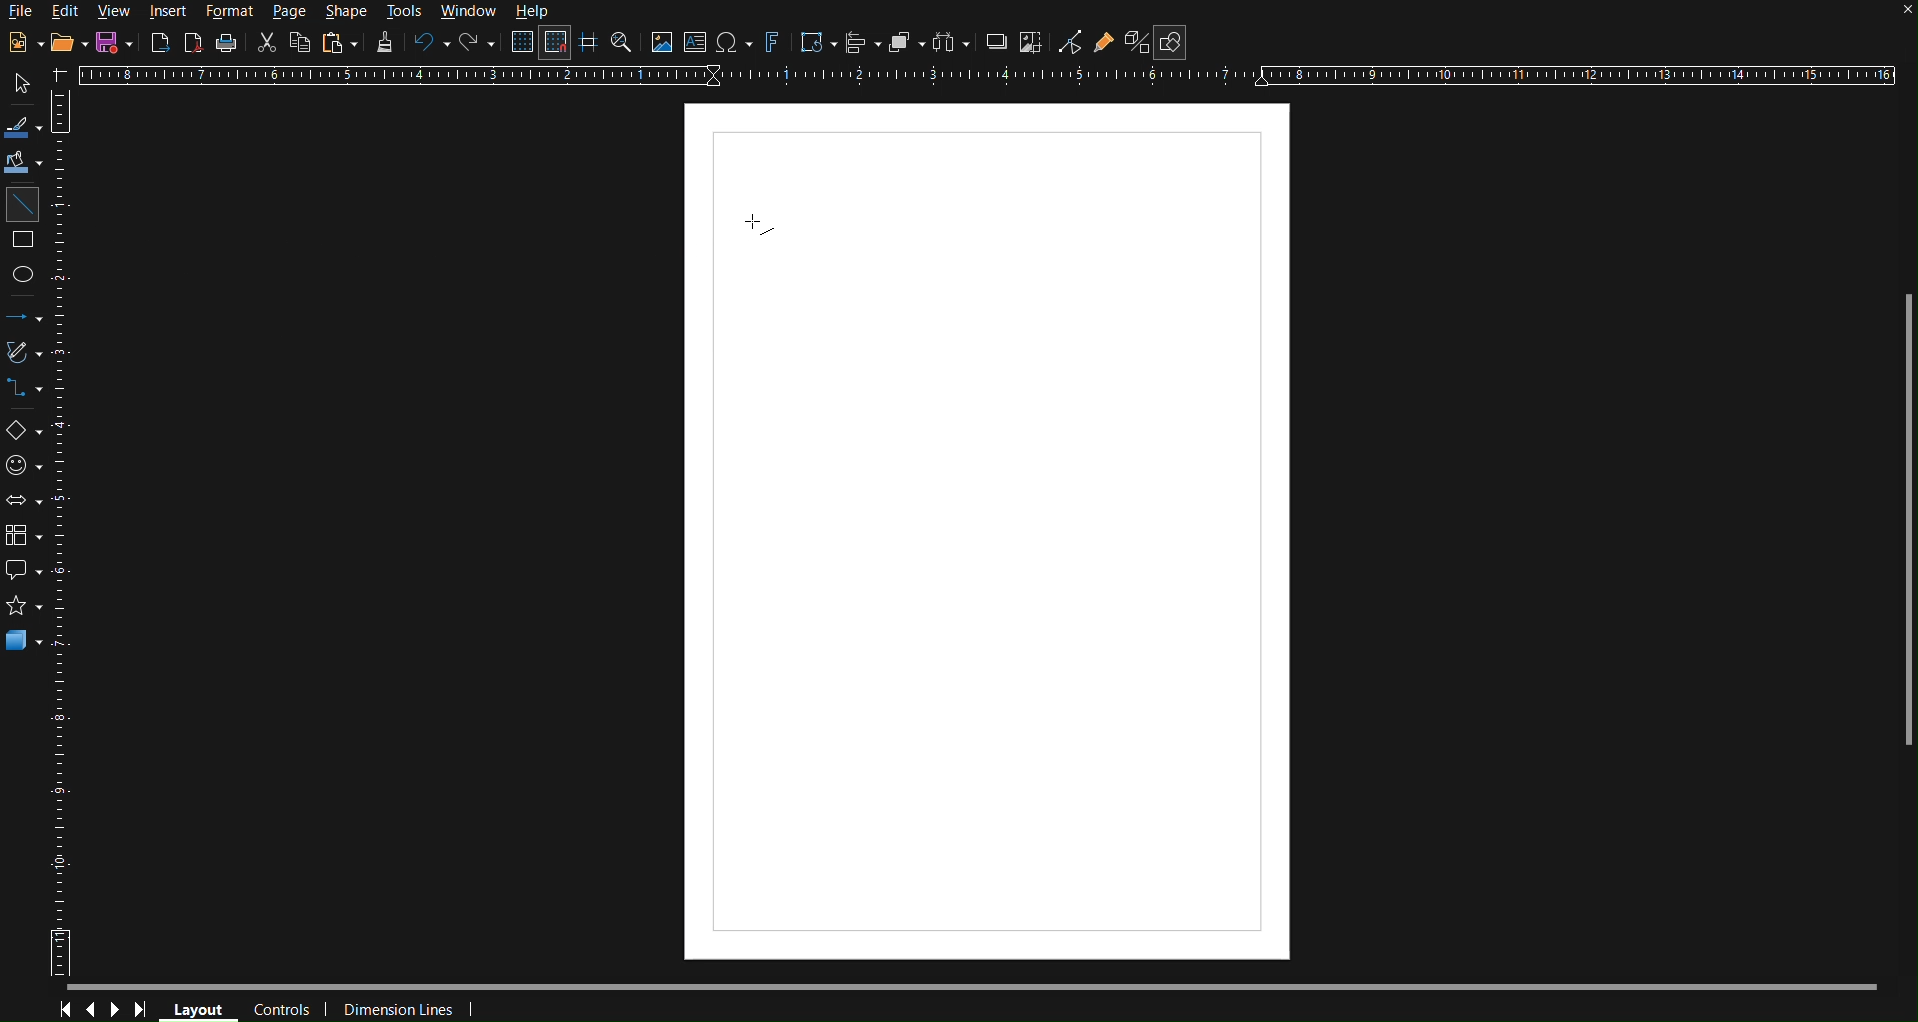 The width and height of the screenshot is (1918, 1022). What do you see at coordinates (24, 273) in the screenshot?
I see `Ellipse` at bounding box center [24, 273].